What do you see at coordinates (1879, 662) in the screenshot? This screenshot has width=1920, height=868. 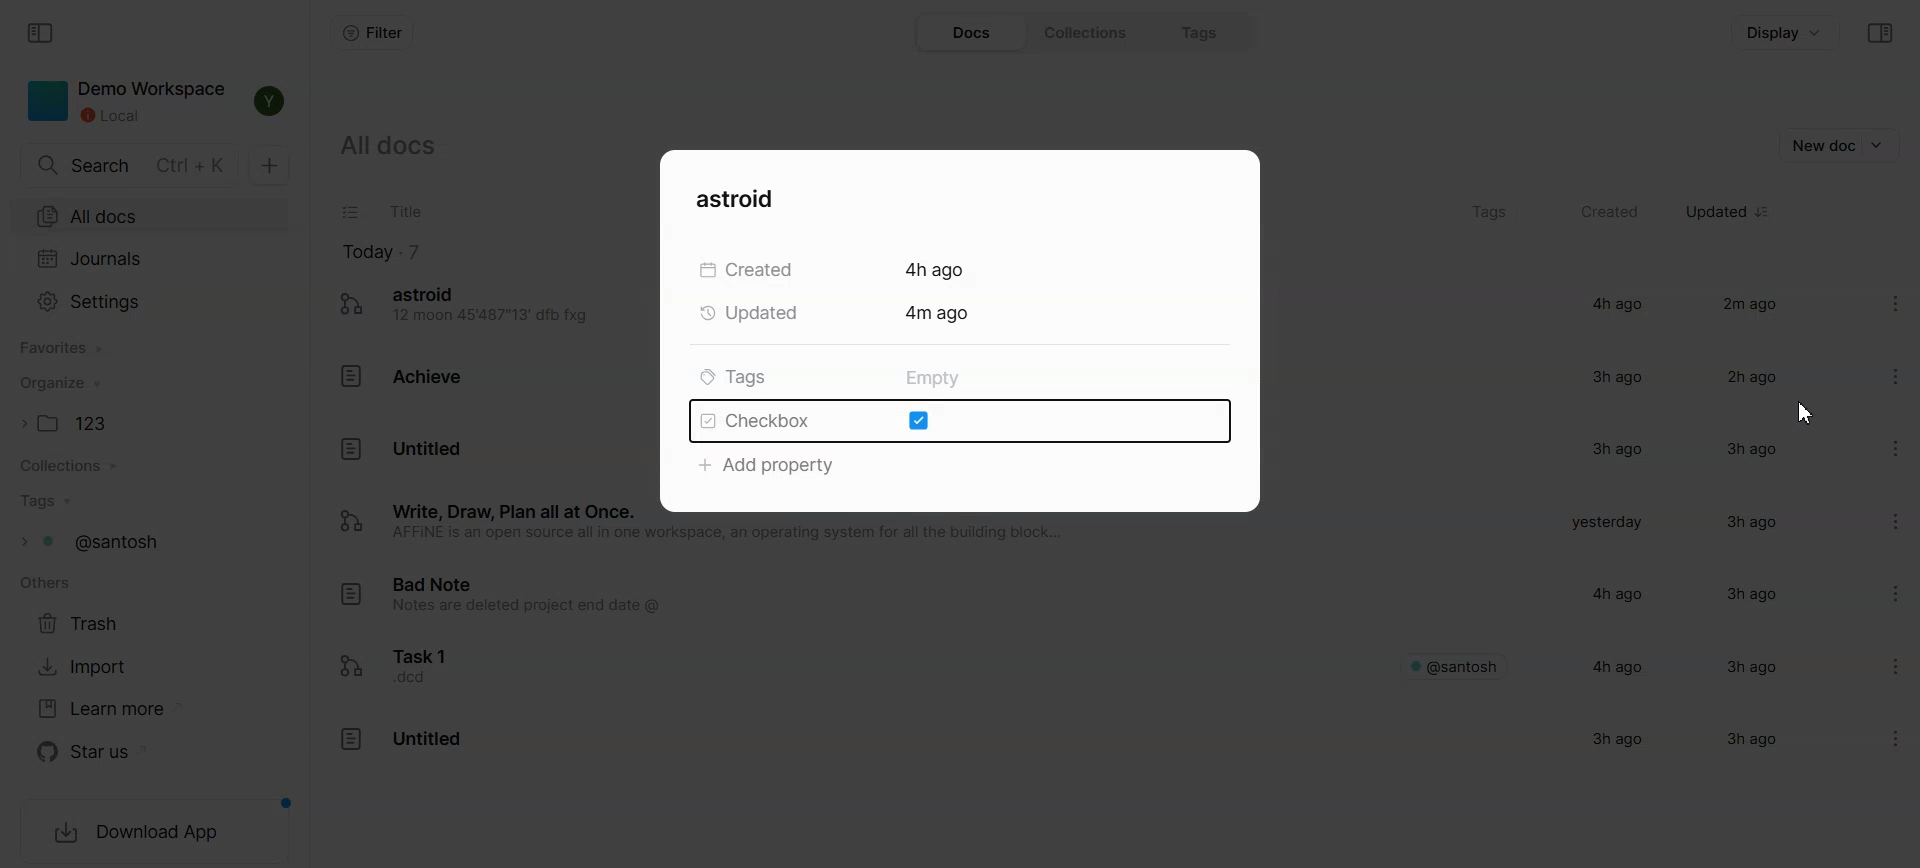 I see `Settings` at bounding box center [1879, 662].